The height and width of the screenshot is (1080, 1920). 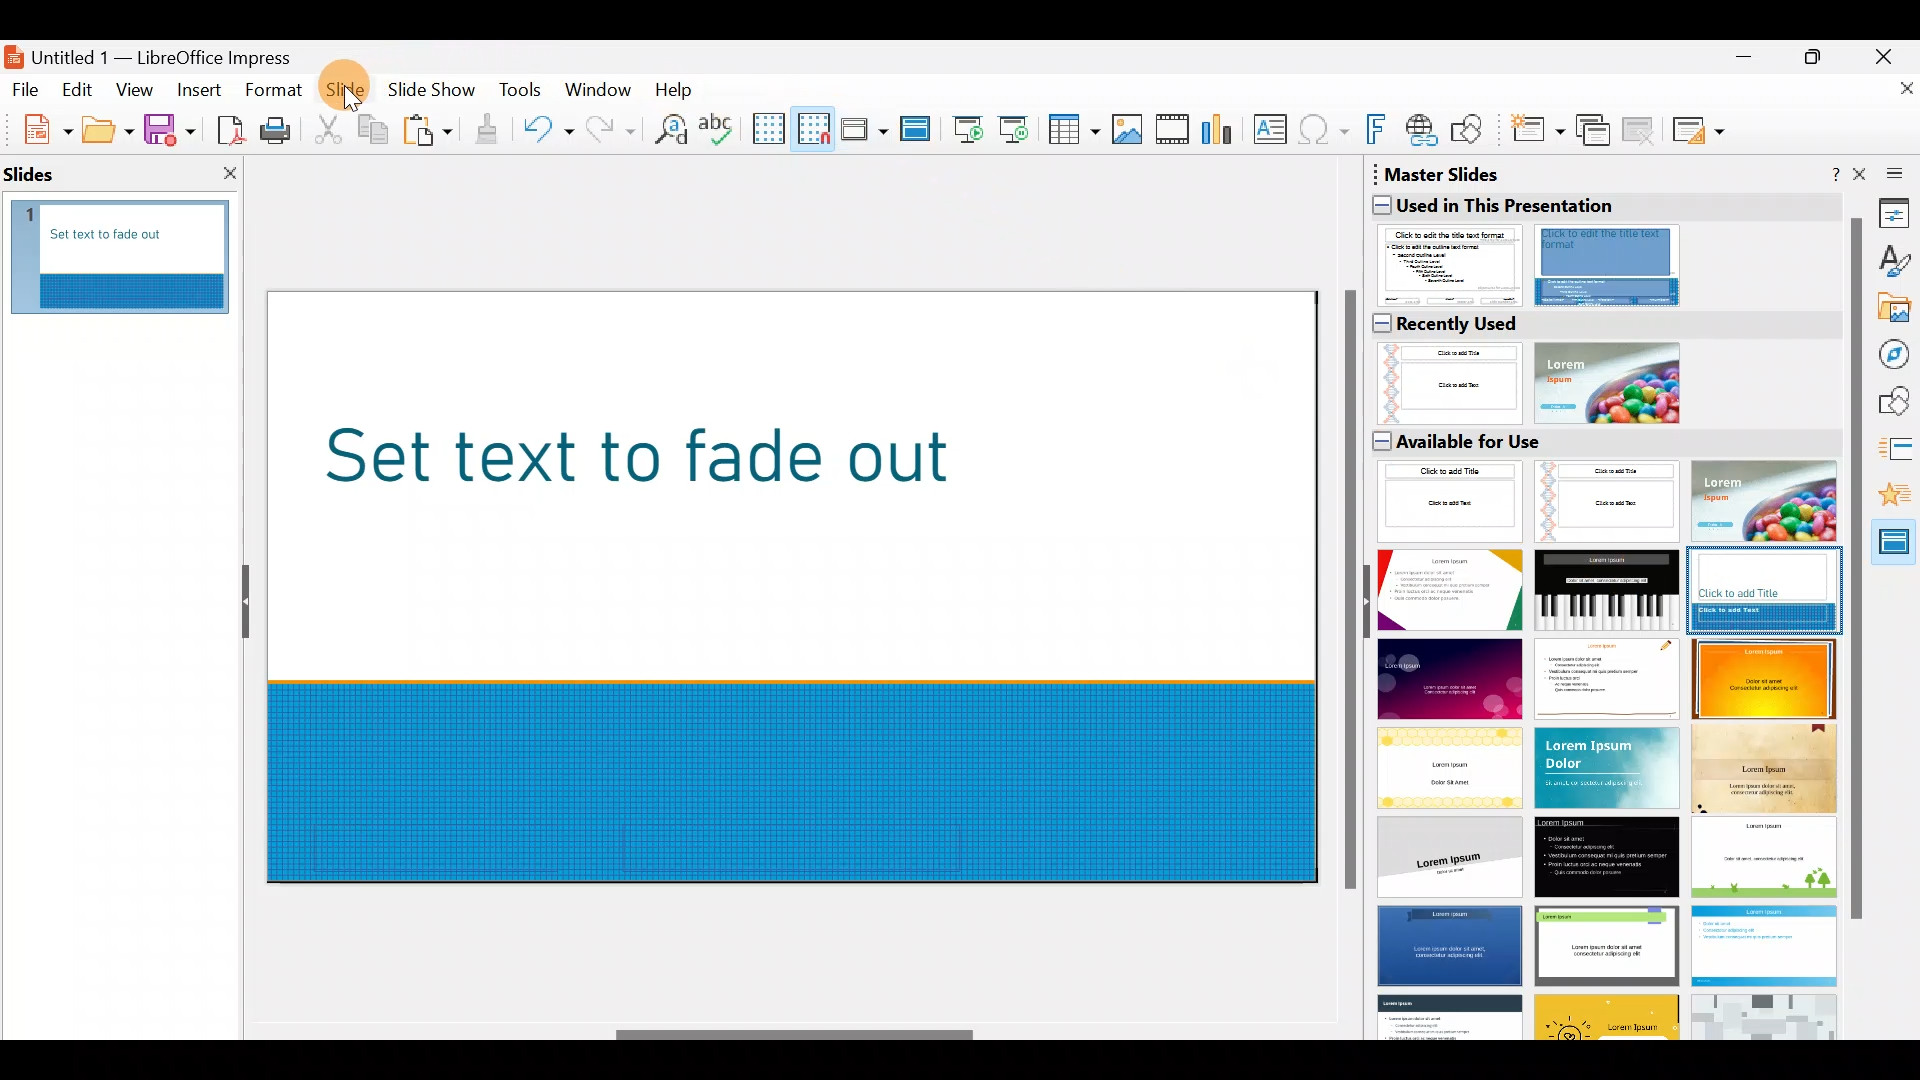 I want to click on slides, so click(x=39, y=169).